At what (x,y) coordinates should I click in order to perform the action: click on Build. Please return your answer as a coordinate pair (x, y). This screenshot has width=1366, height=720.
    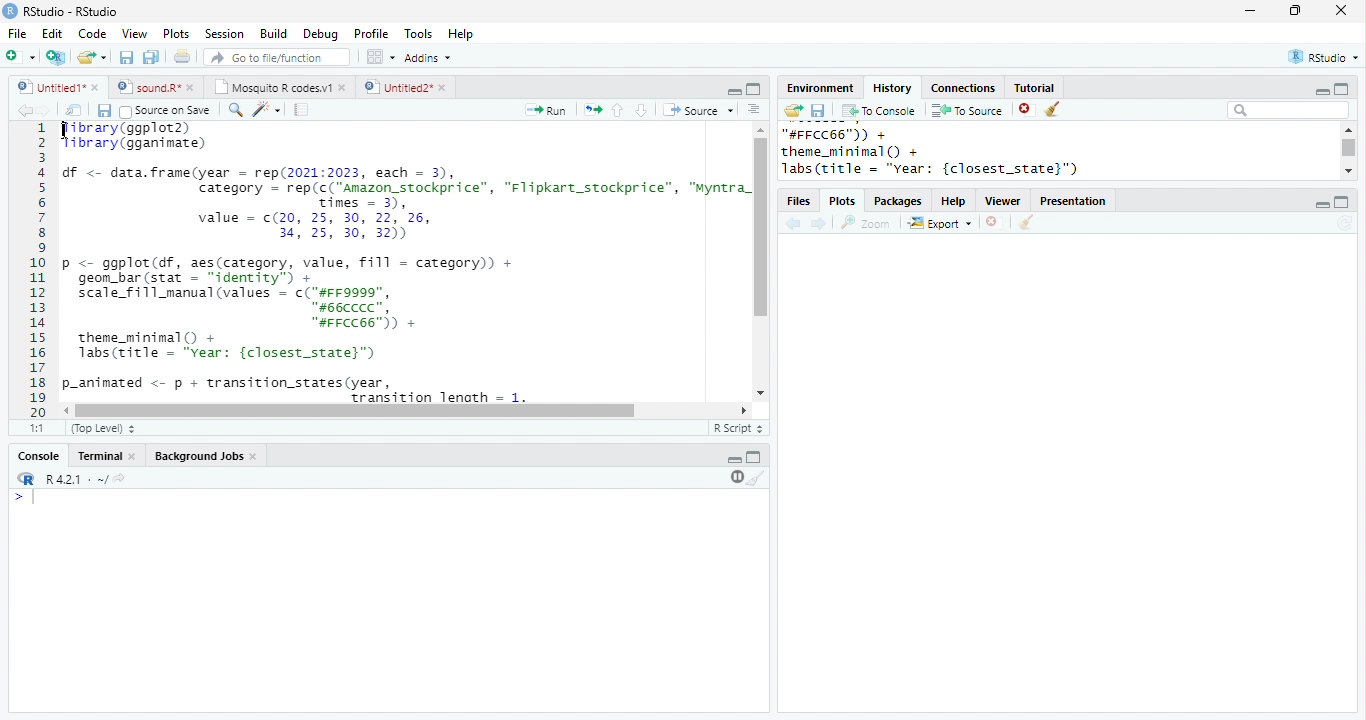
    Looking at the image, I should click on (273, 33).